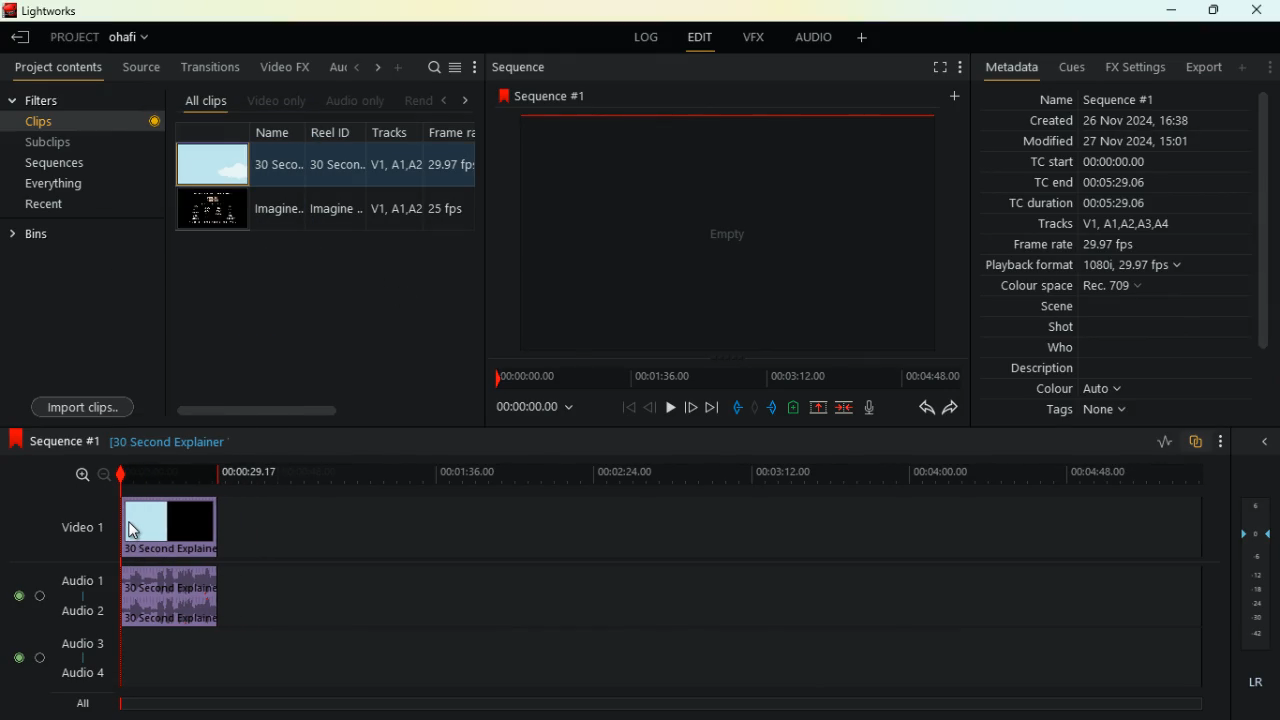 The width and height of the screenshot is (1280, 720). I want to click on more, so click(1222, 440).